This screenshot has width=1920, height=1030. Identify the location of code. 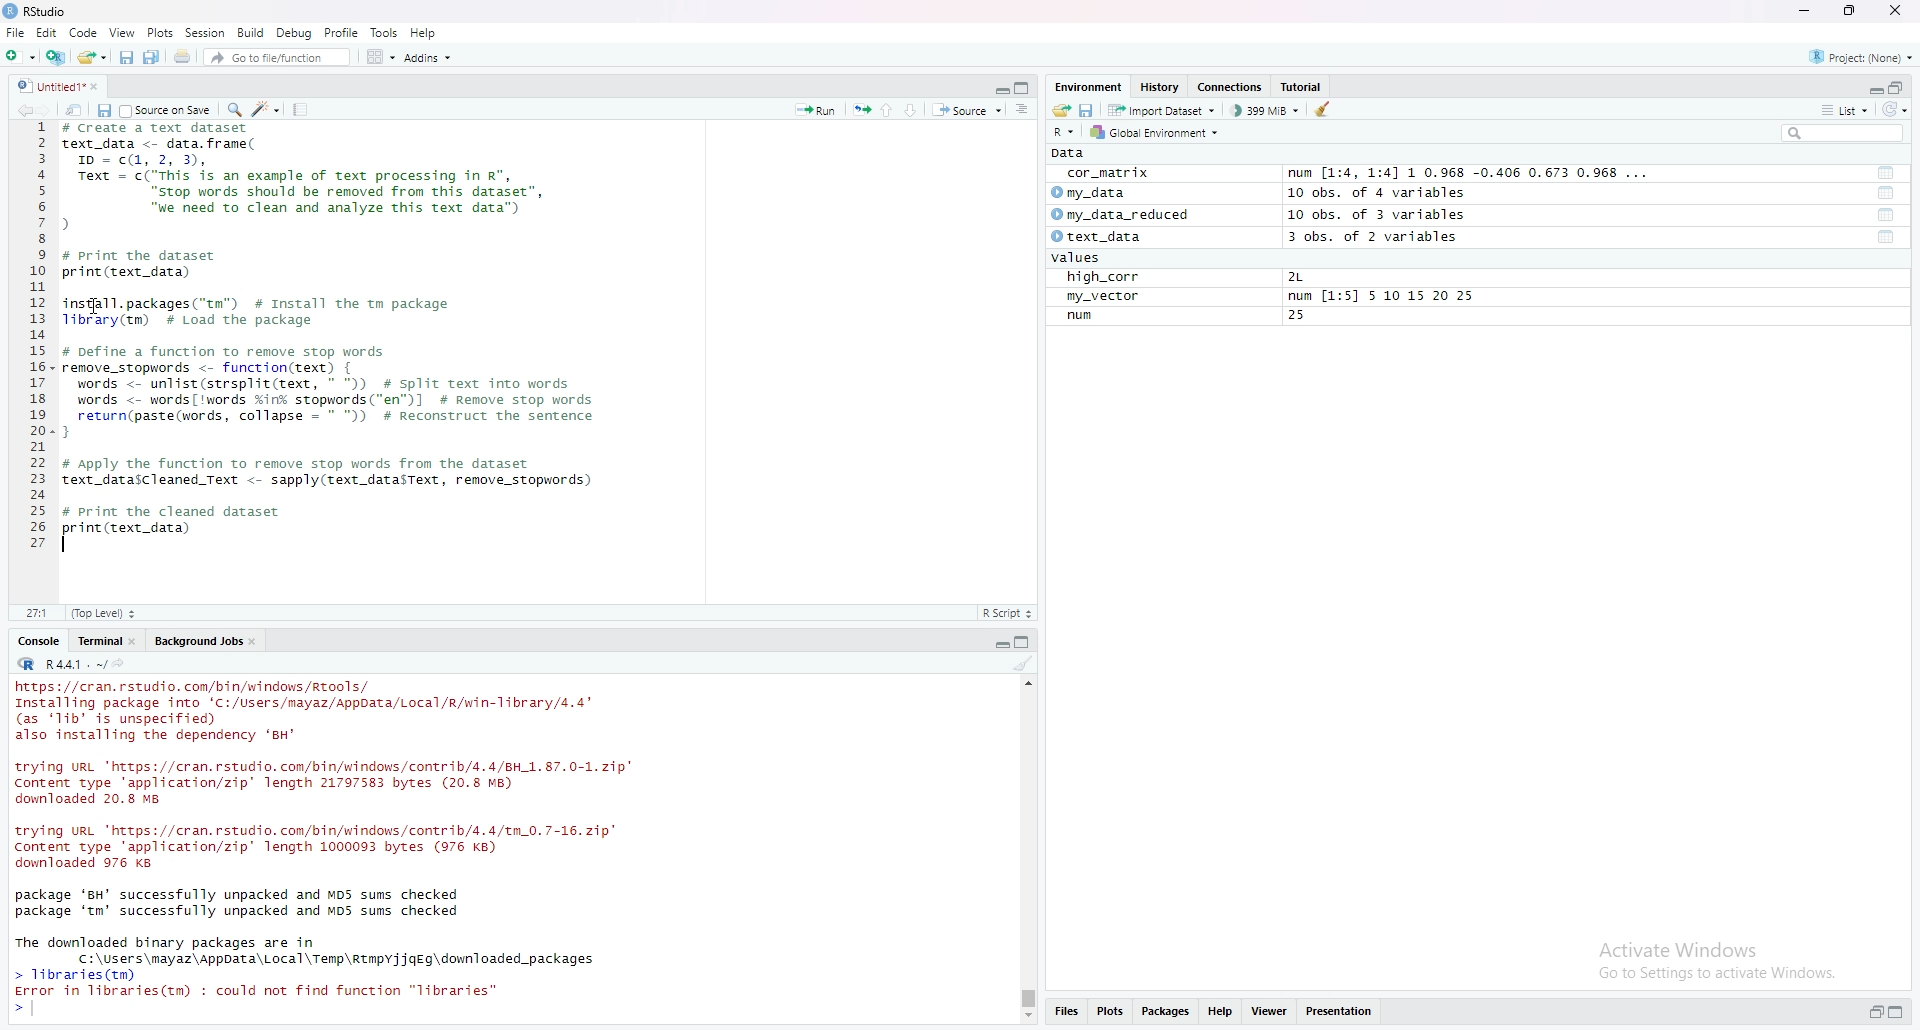
(83, 32).